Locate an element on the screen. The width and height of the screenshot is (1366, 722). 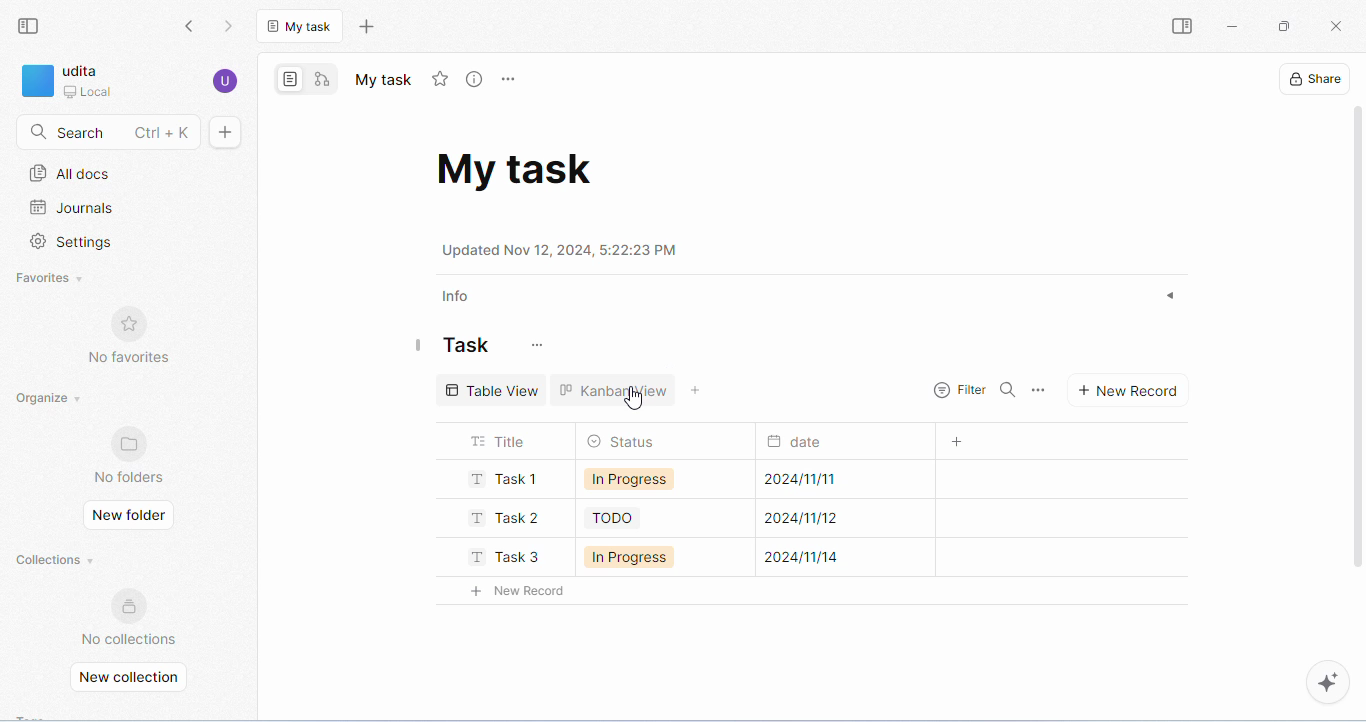
status is located at coordinates (625, 441).